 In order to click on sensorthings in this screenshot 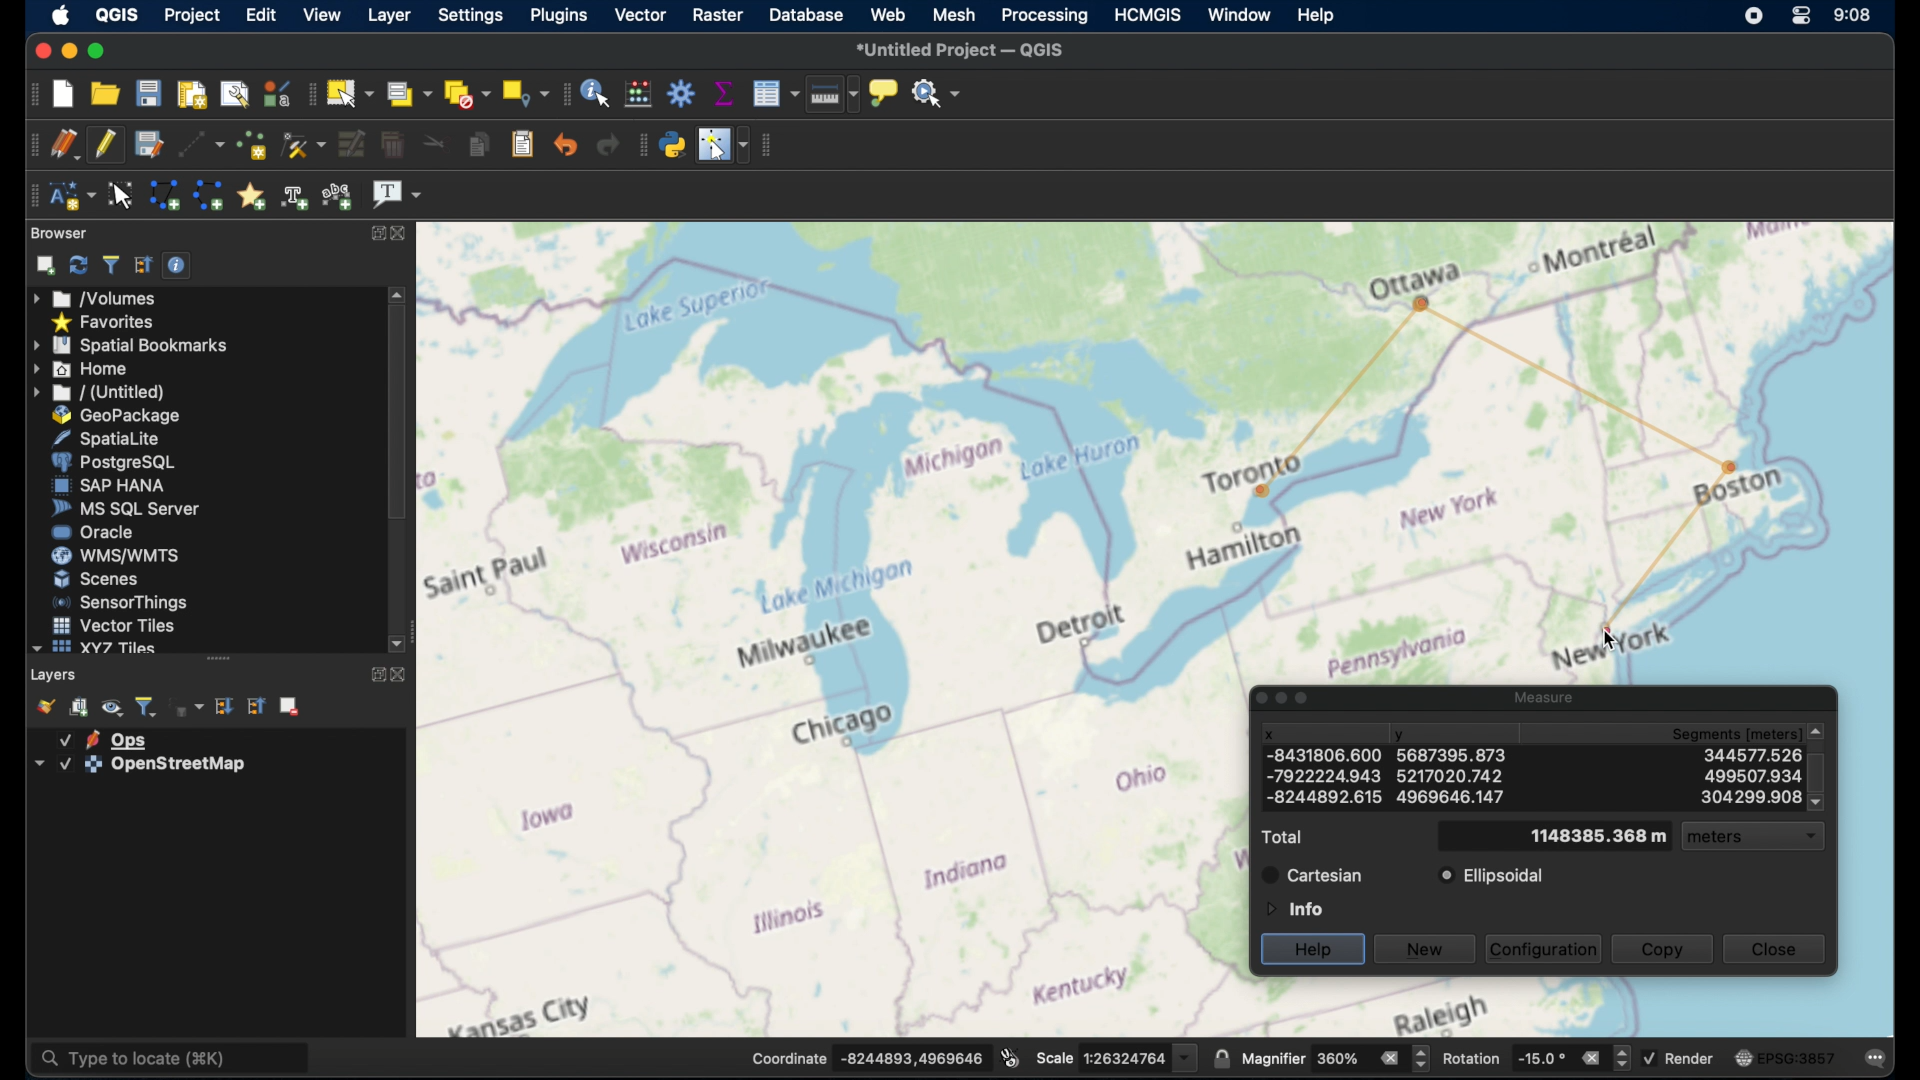, I will do `click(121, 602)`.